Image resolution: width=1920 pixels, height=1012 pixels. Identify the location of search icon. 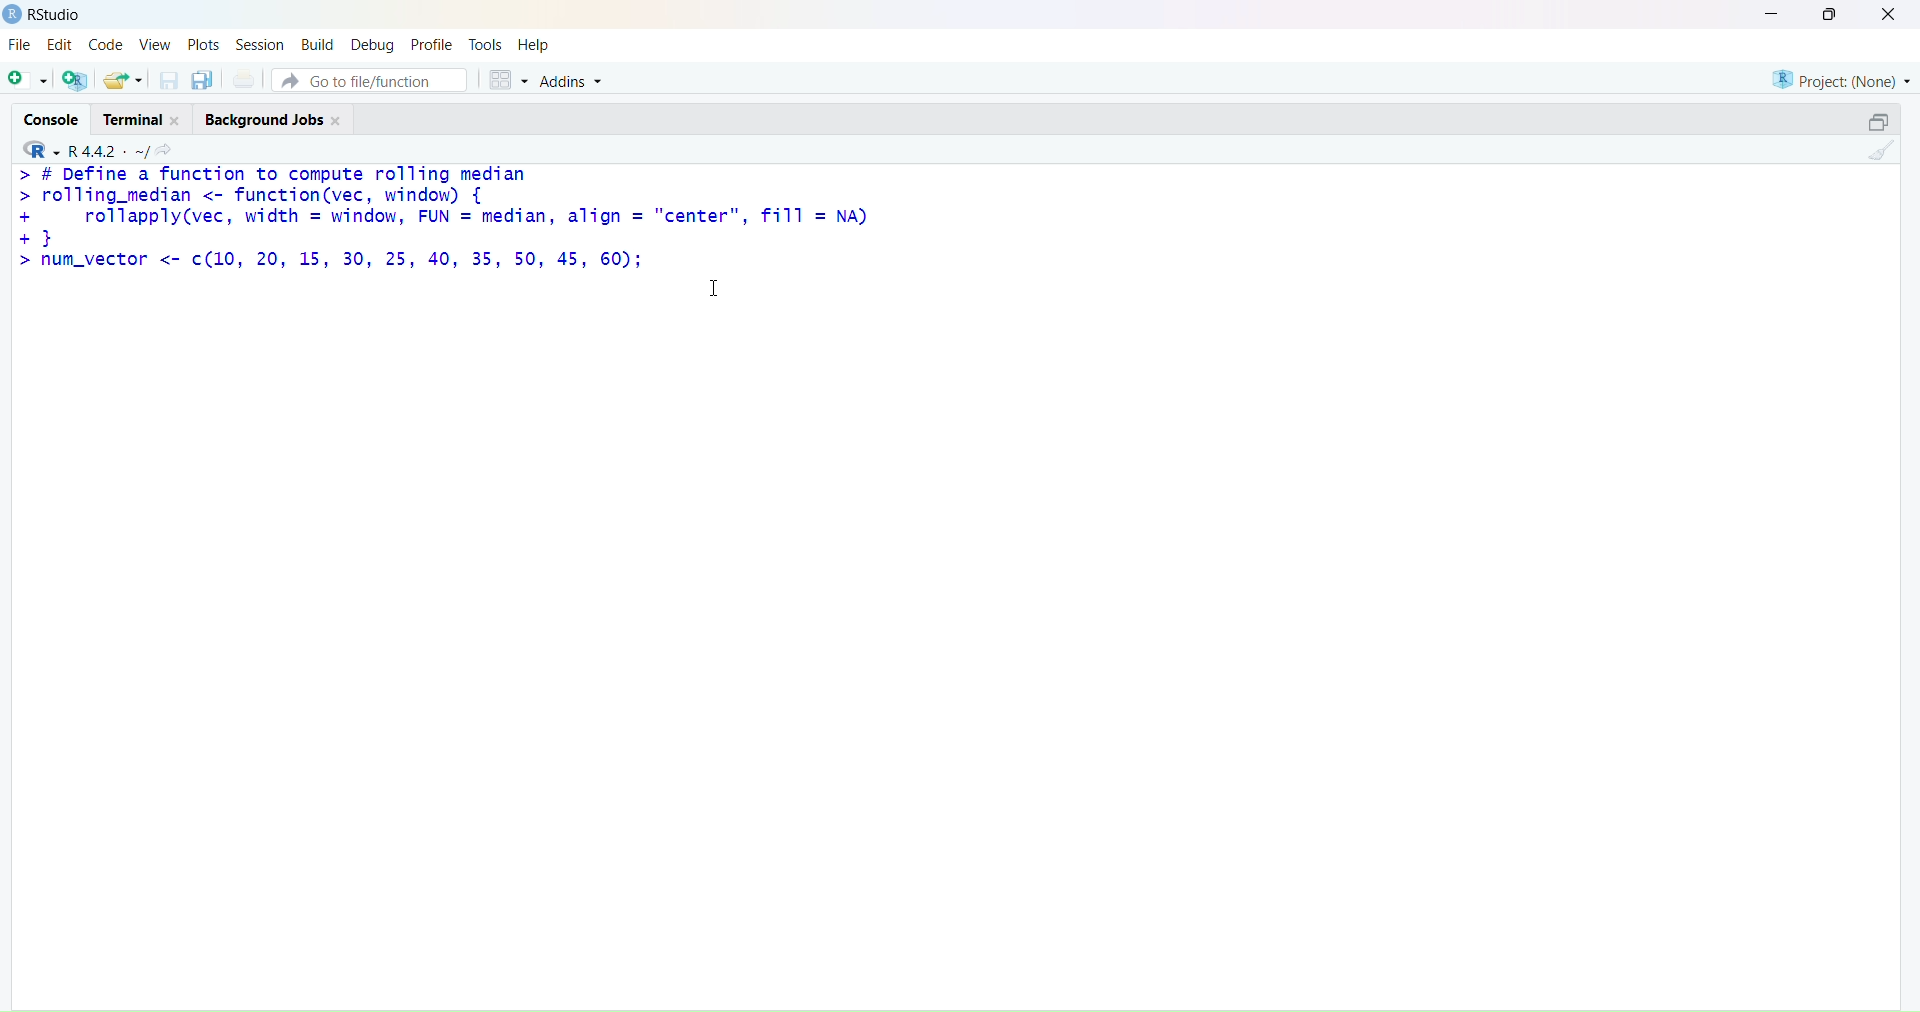
(165, 149).